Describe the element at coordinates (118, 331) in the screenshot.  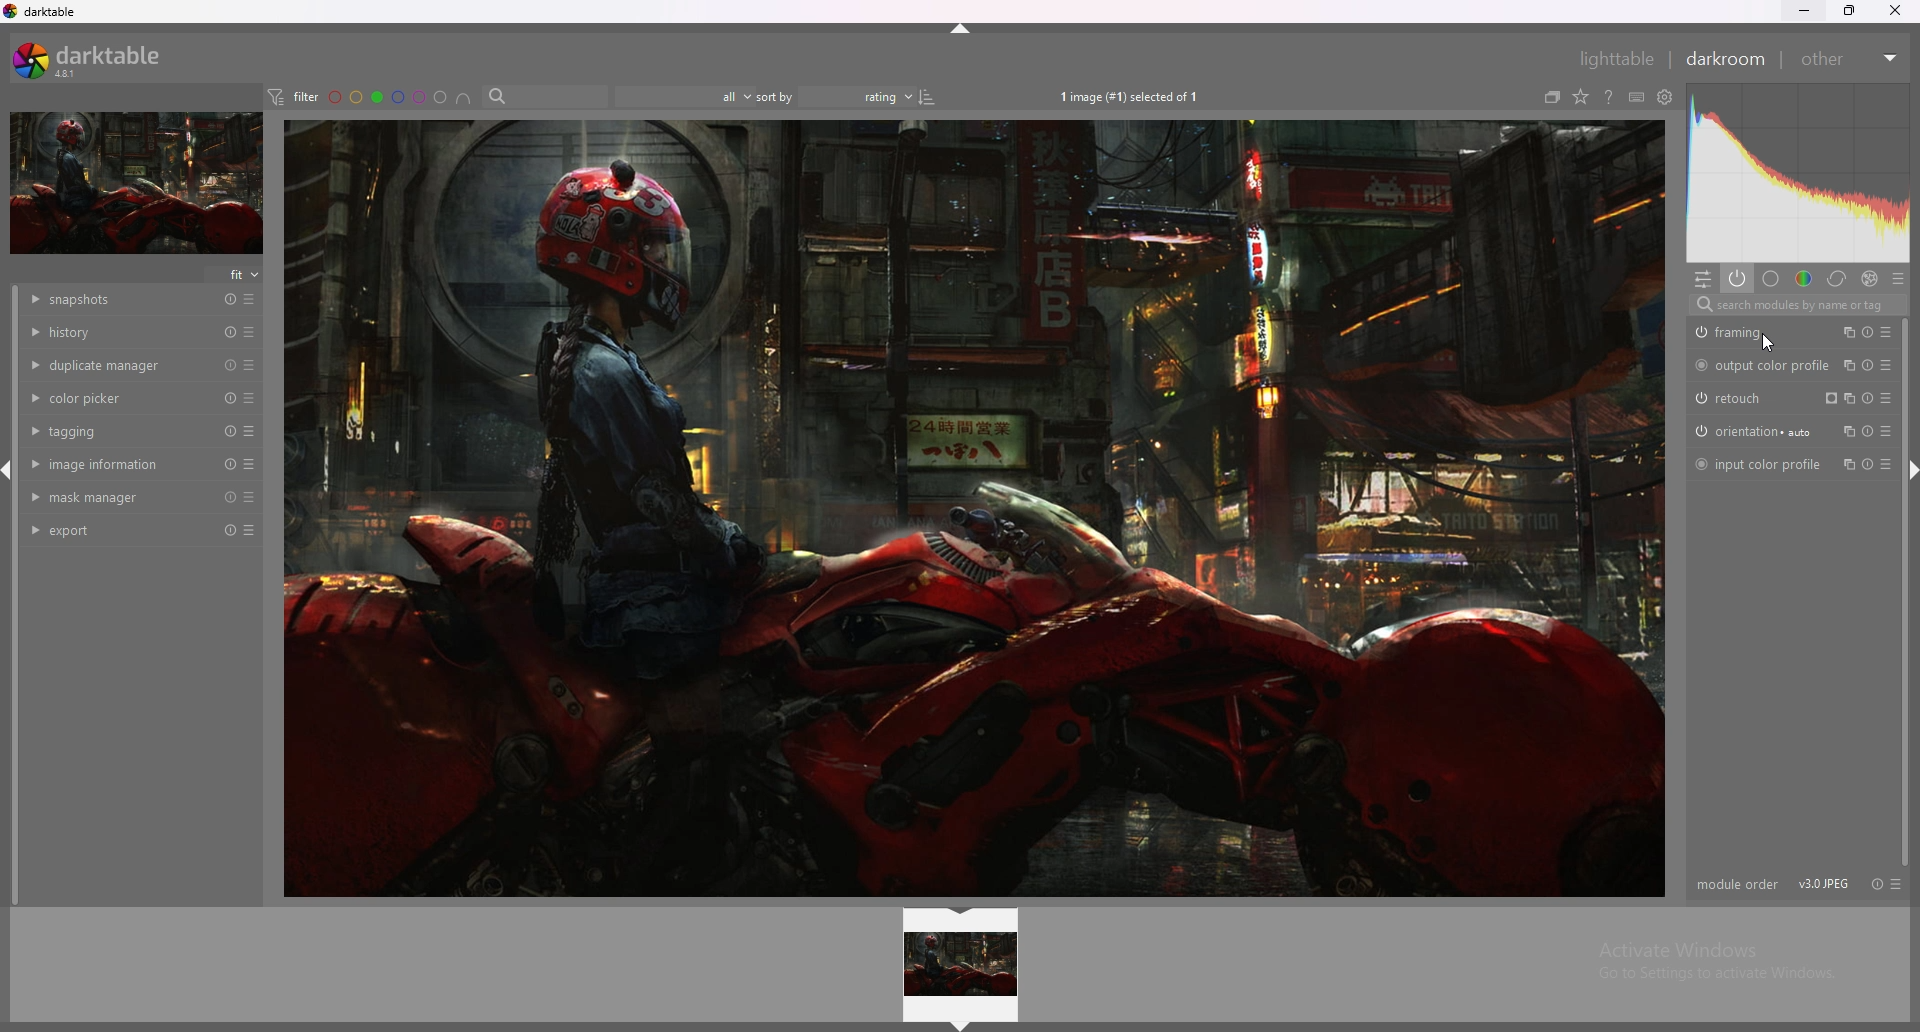
I see `history` at that location.